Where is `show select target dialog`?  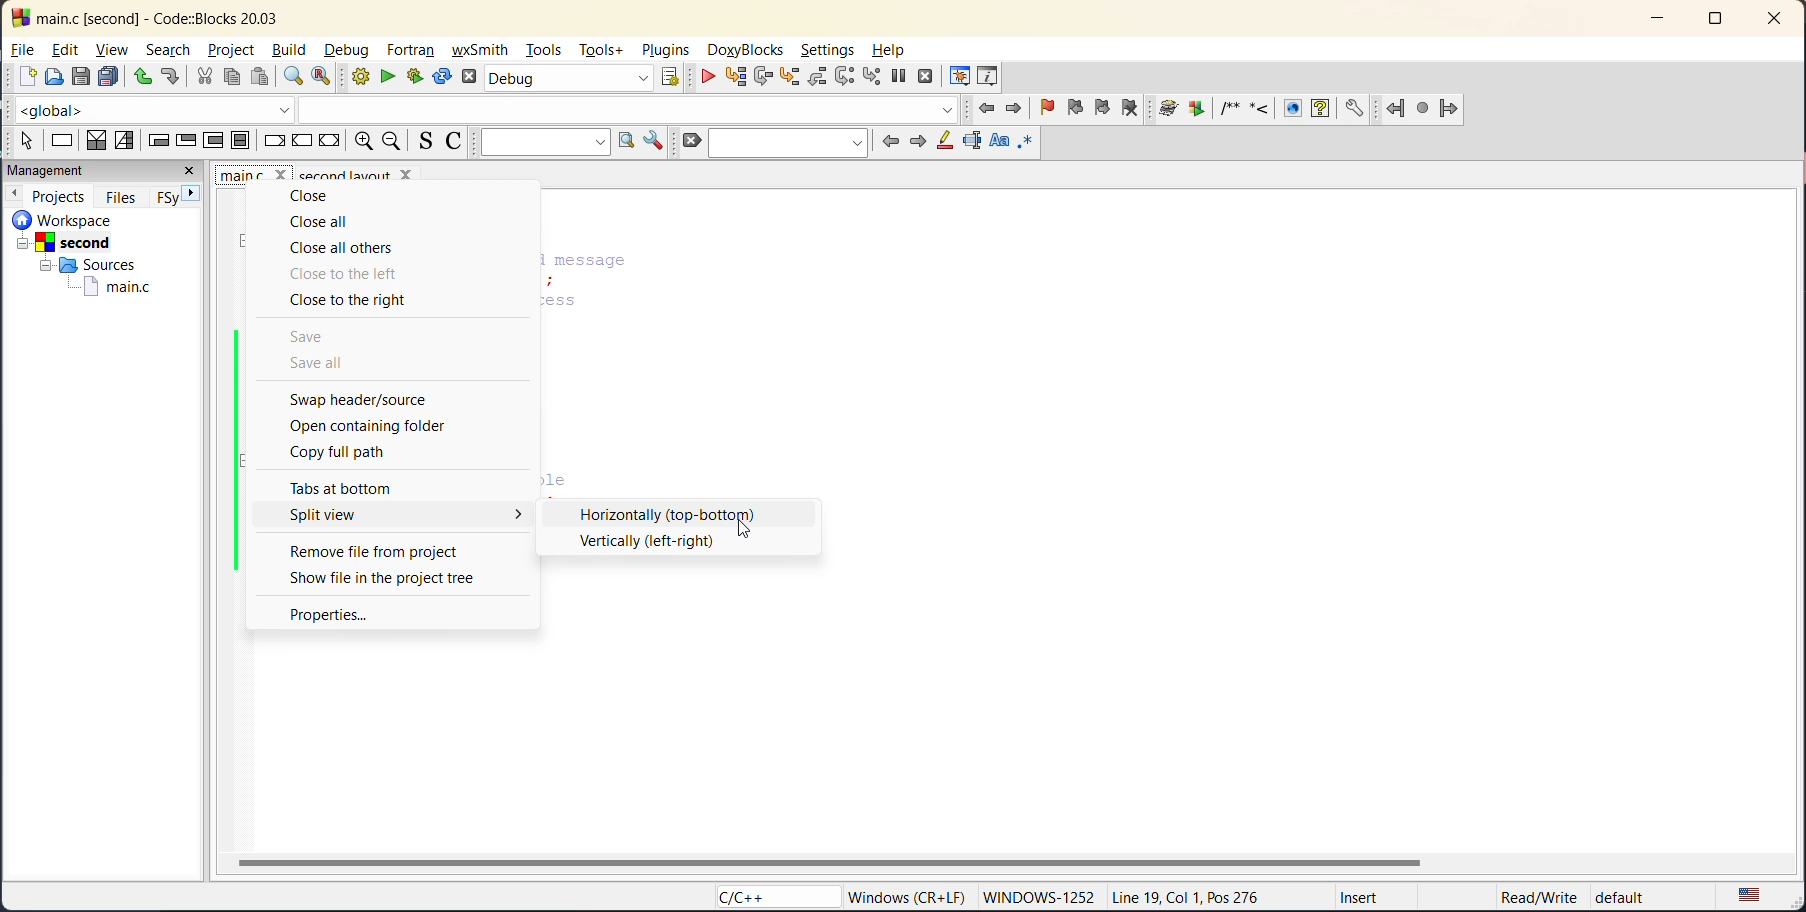 show select target dialog is located at coordinates (676, 79).